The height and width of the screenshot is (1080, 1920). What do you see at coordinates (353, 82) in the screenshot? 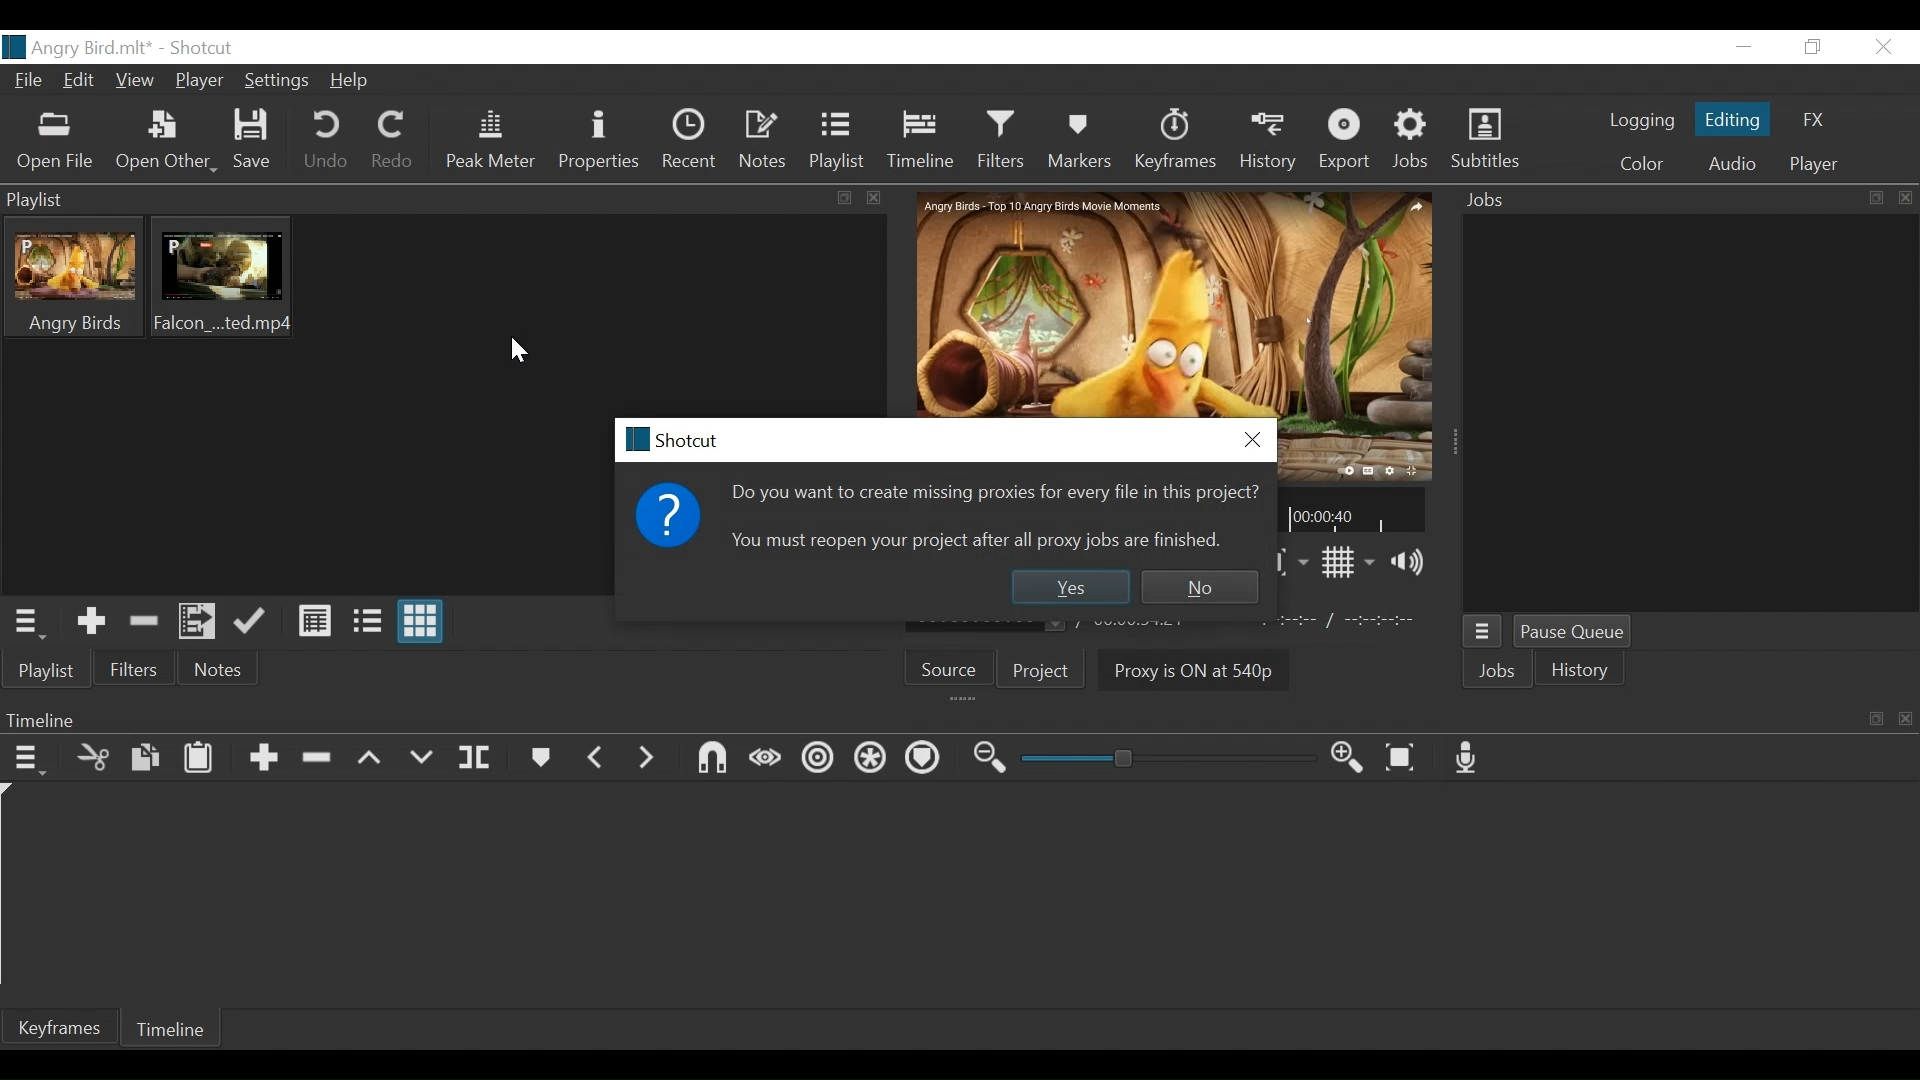
I see `Help` at bounding box center [353, 82].